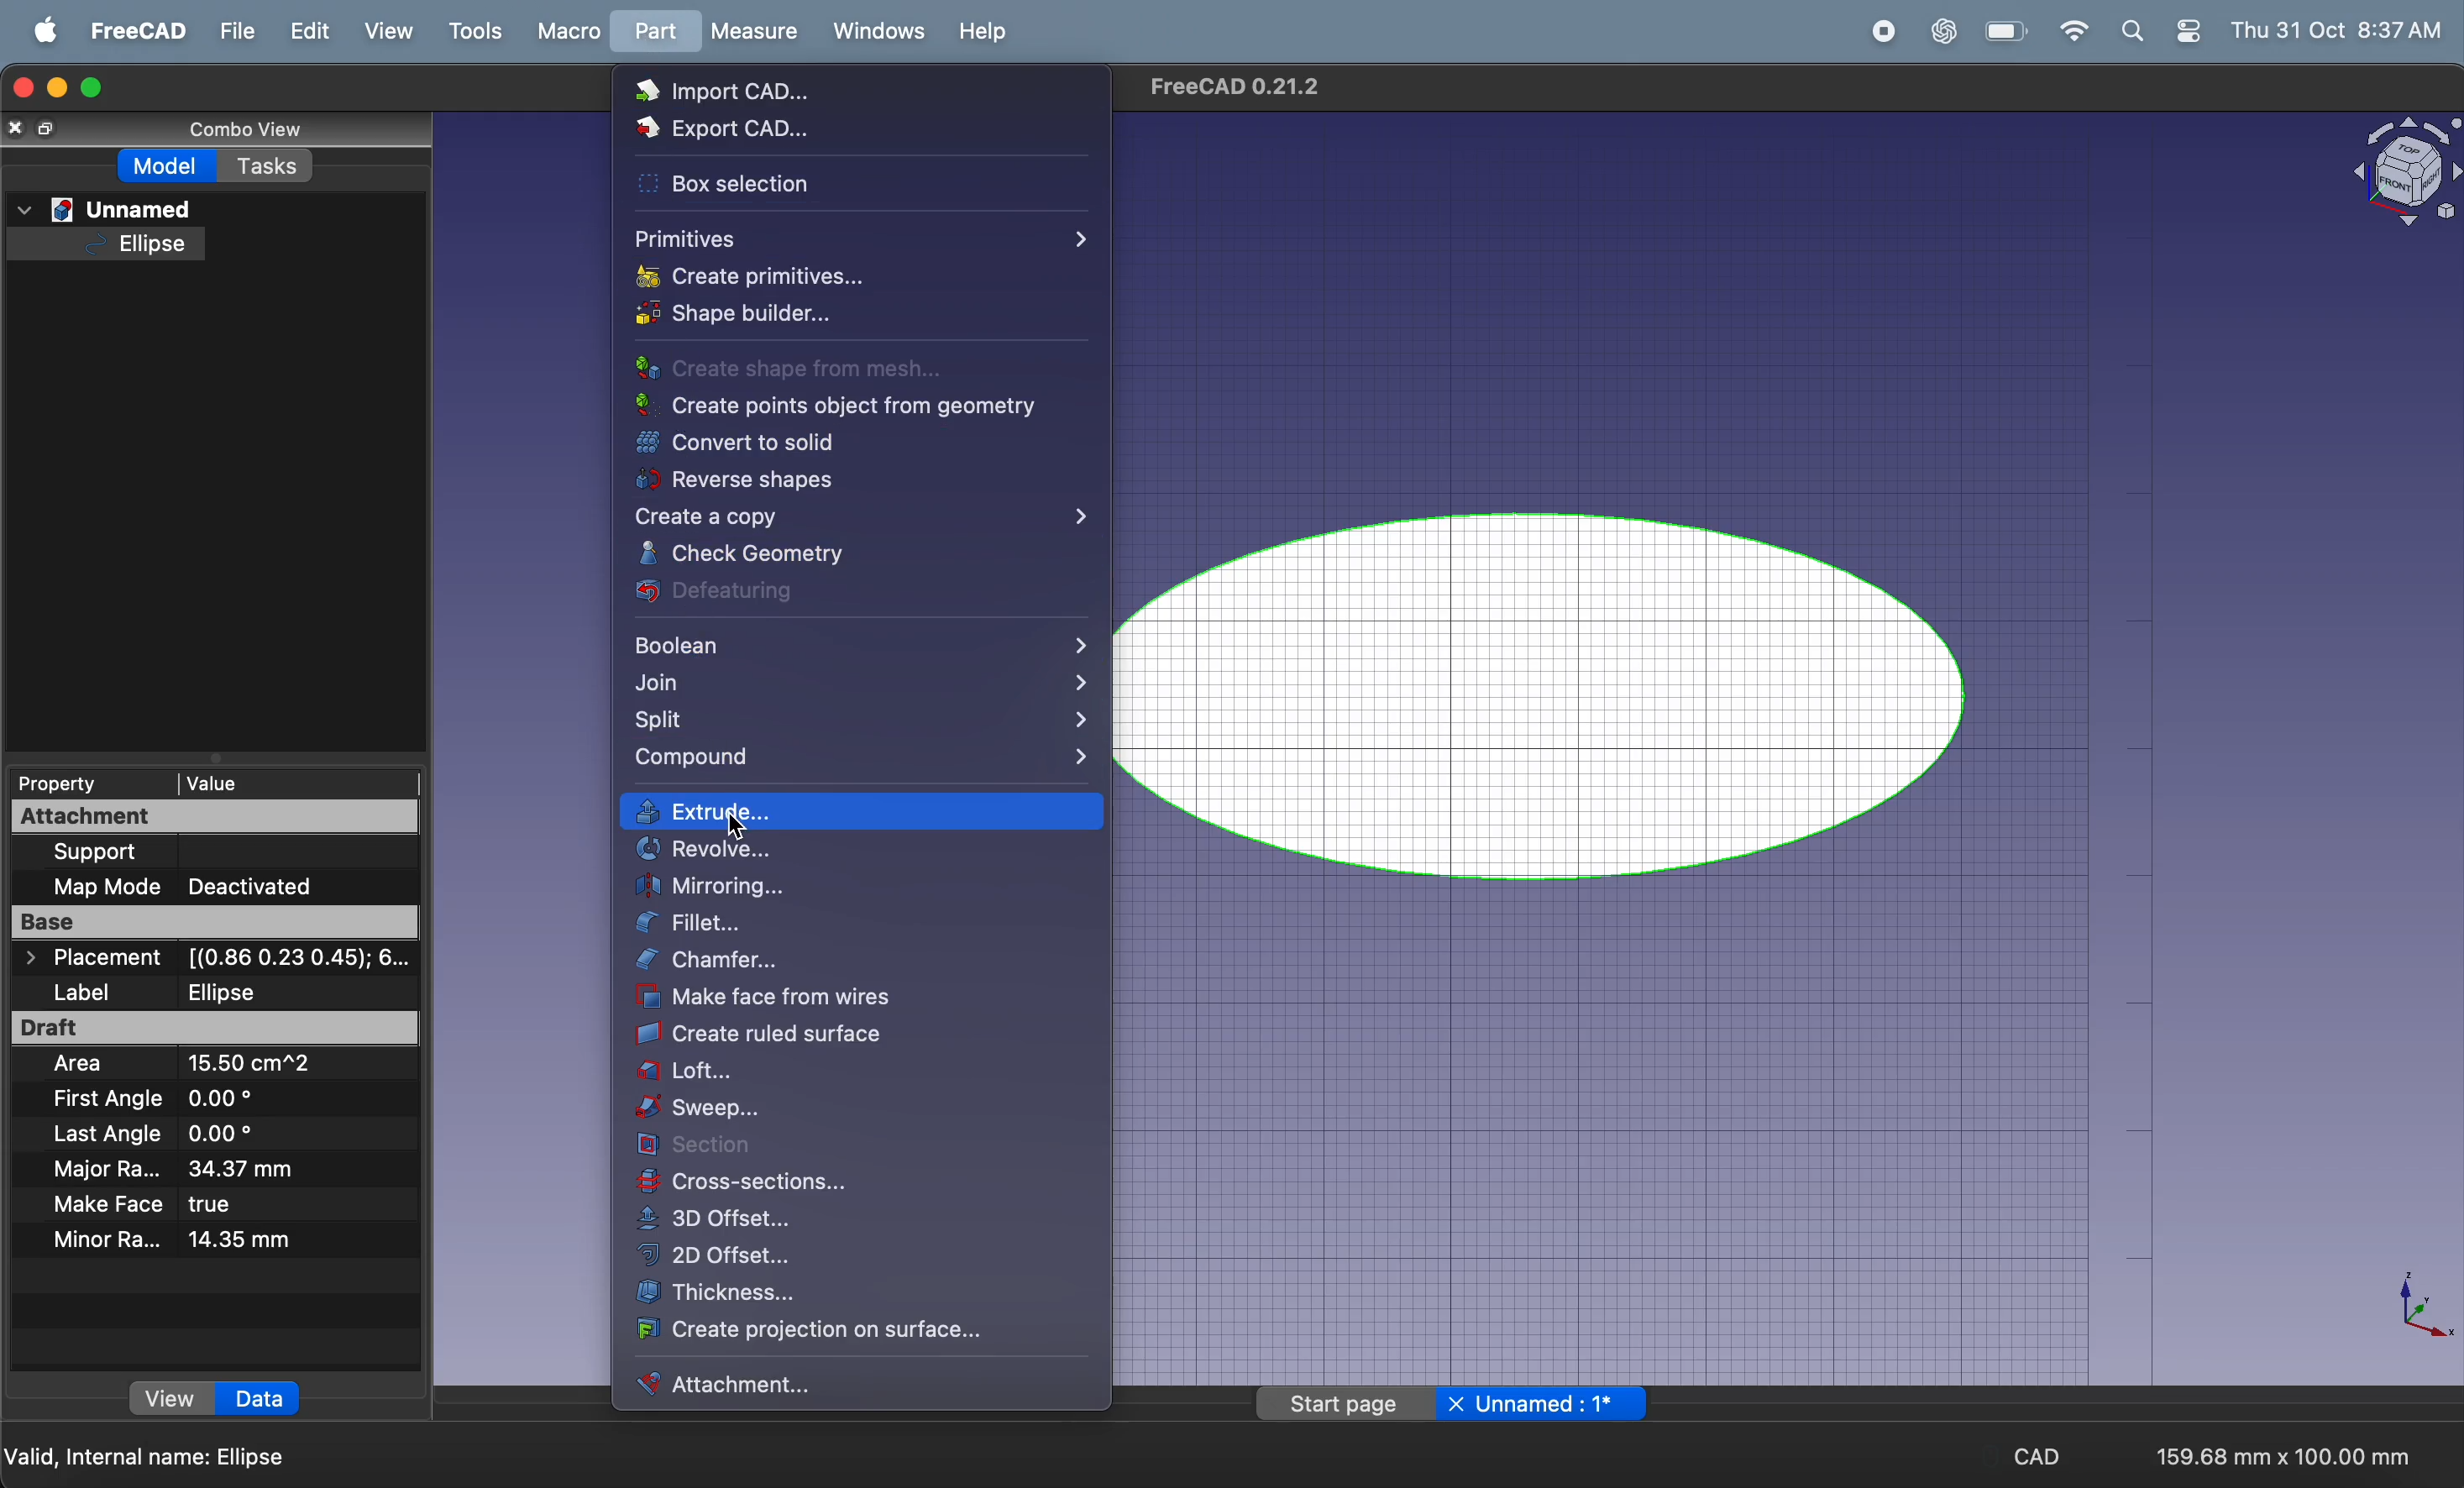 The image size is (2464, 1488). Describe the element at coordinates (1448, 1405) in the screenshot. I see `page title` at that location.